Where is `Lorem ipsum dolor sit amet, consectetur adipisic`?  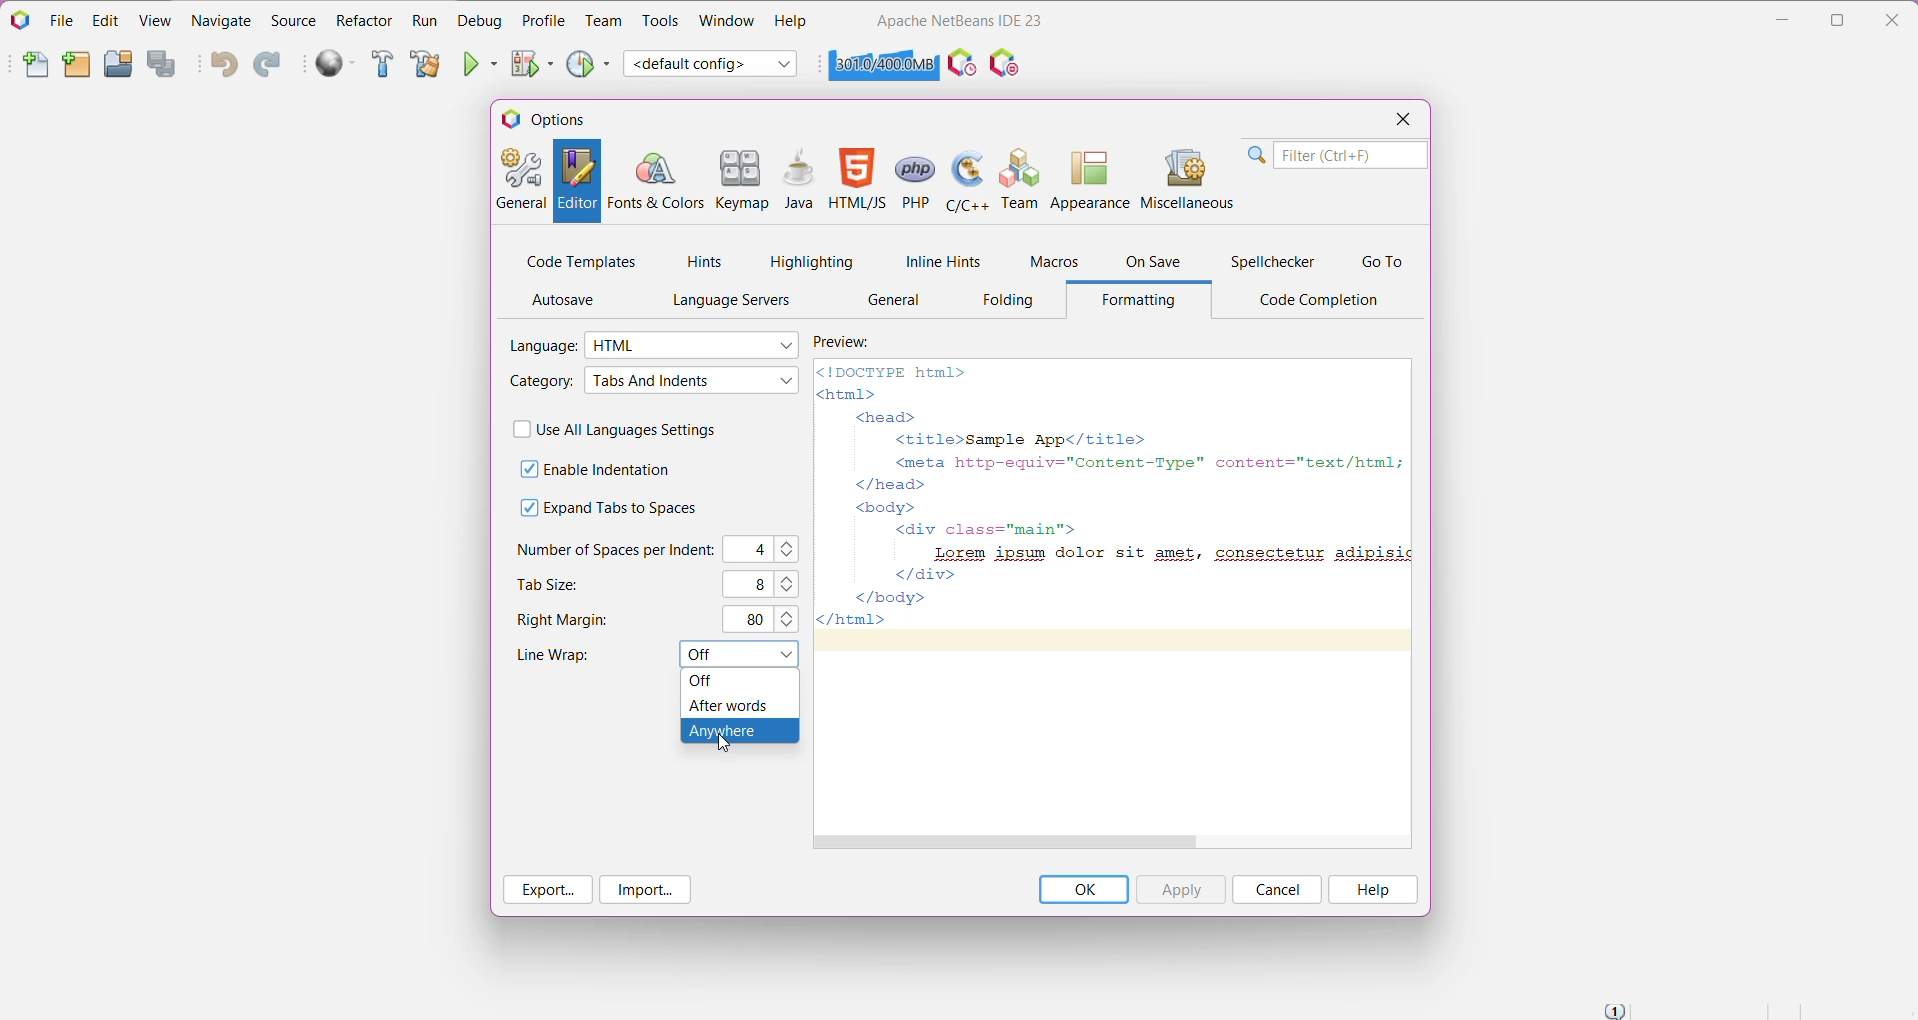 Lorem ipsum dolor sit amet, consectetur adipisic is located at coordinates (1164, 552).